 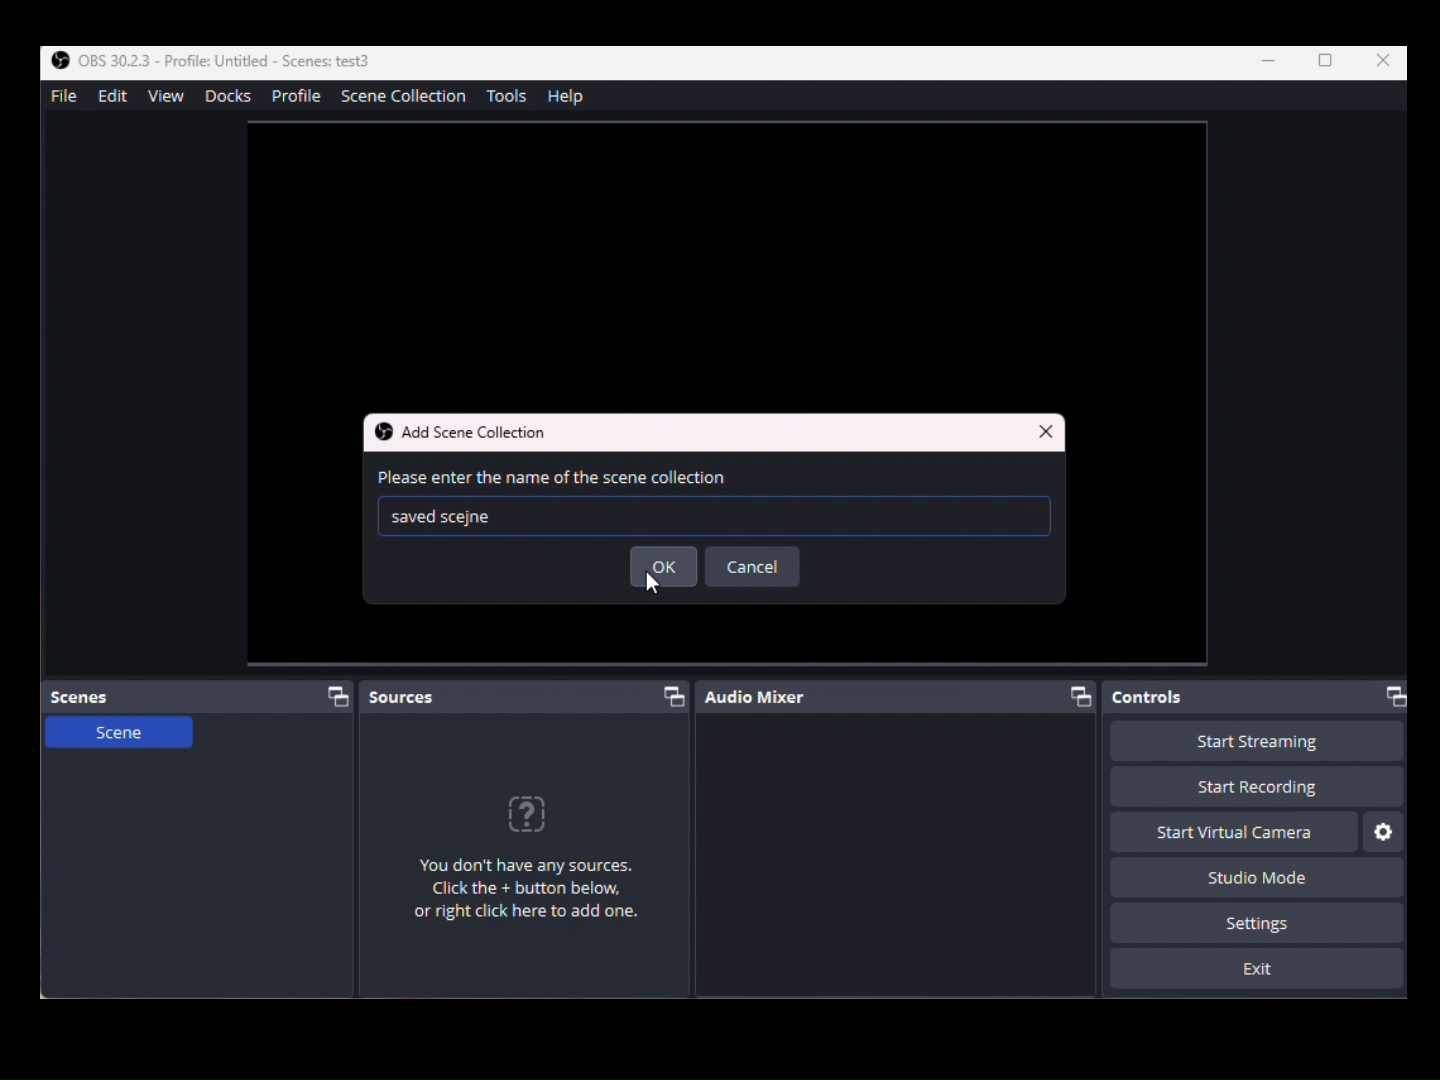 What do you see at coordinates (475, 432) in the screenshot?
I see `Add scene collection` at bounding box center [475, 432].